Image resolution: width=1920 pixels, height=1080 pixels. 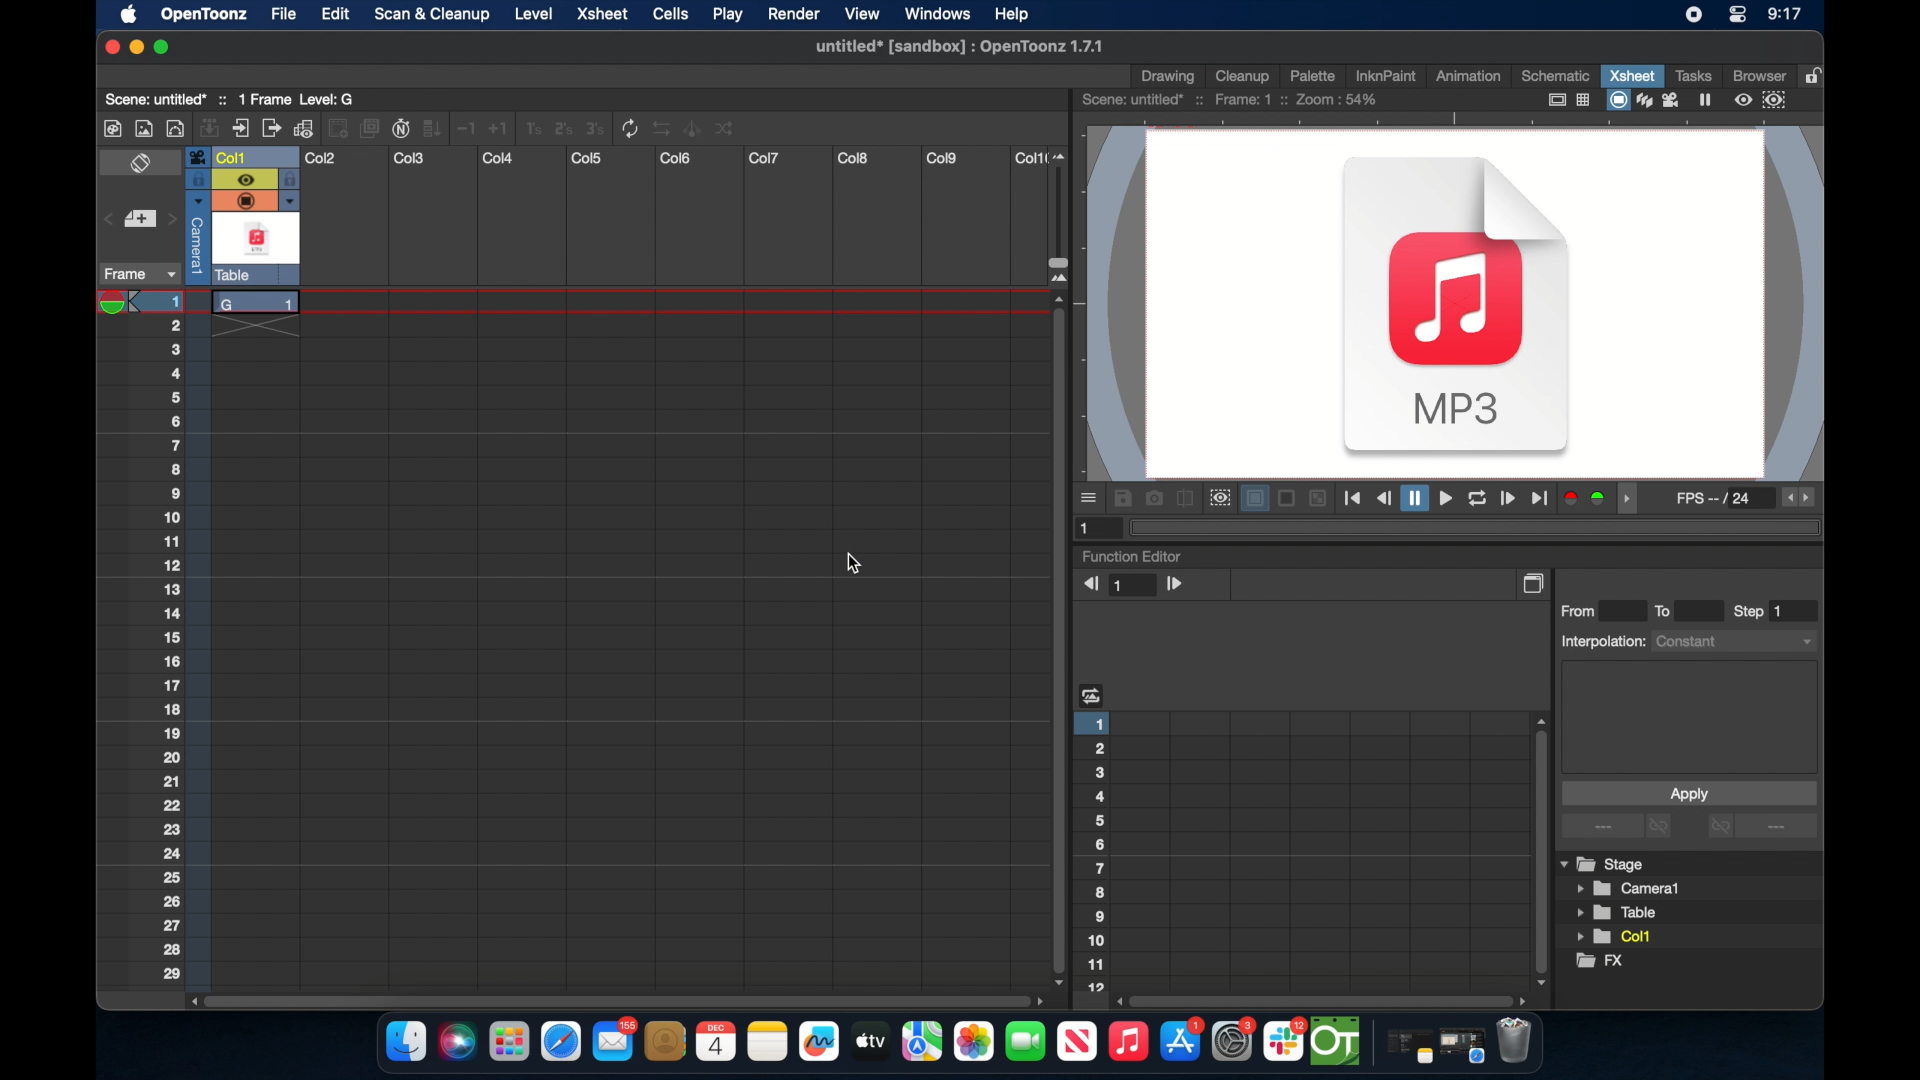 What do you see at coordinates (1538, 850) in the screenshot?
I see `scroll box` at bounding box center [1538, 850].